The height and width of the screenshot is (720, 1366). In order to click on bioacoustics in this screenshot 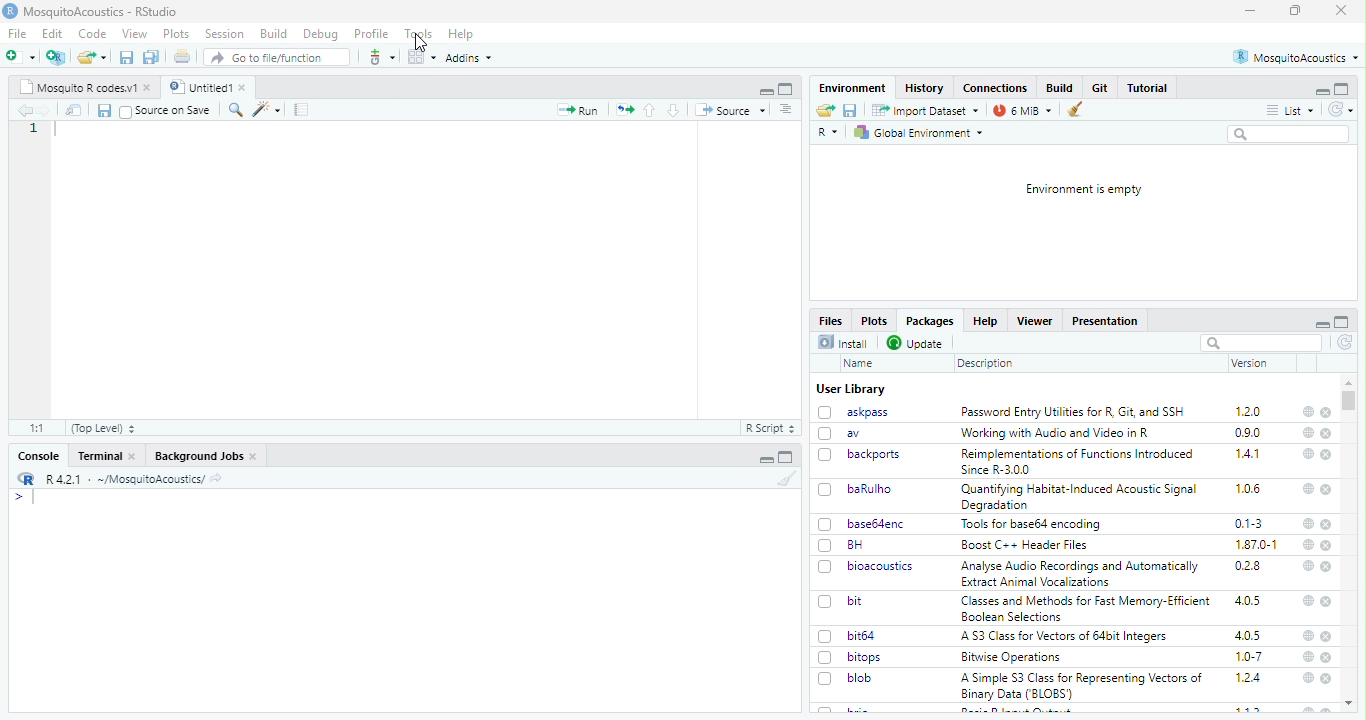, I will do `click(883, 567)`.